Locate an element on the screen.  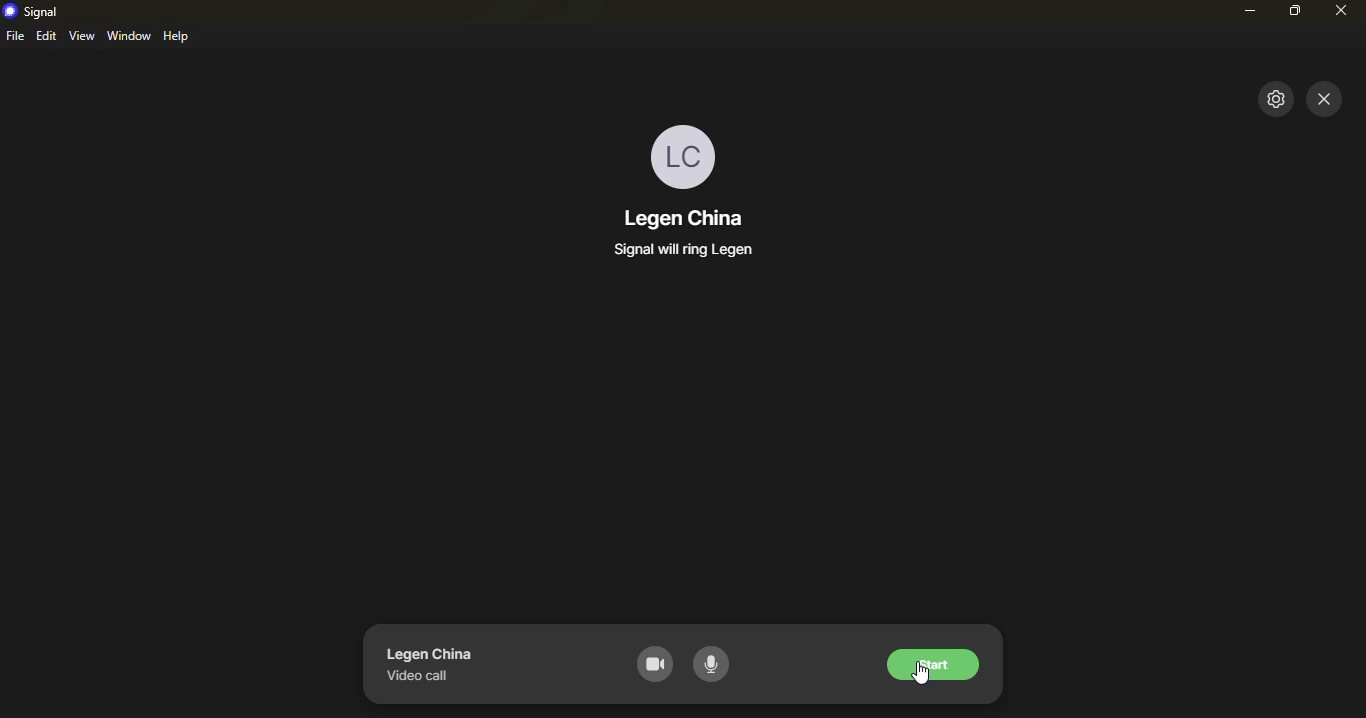
profile  is located at coordinates (683, 152).